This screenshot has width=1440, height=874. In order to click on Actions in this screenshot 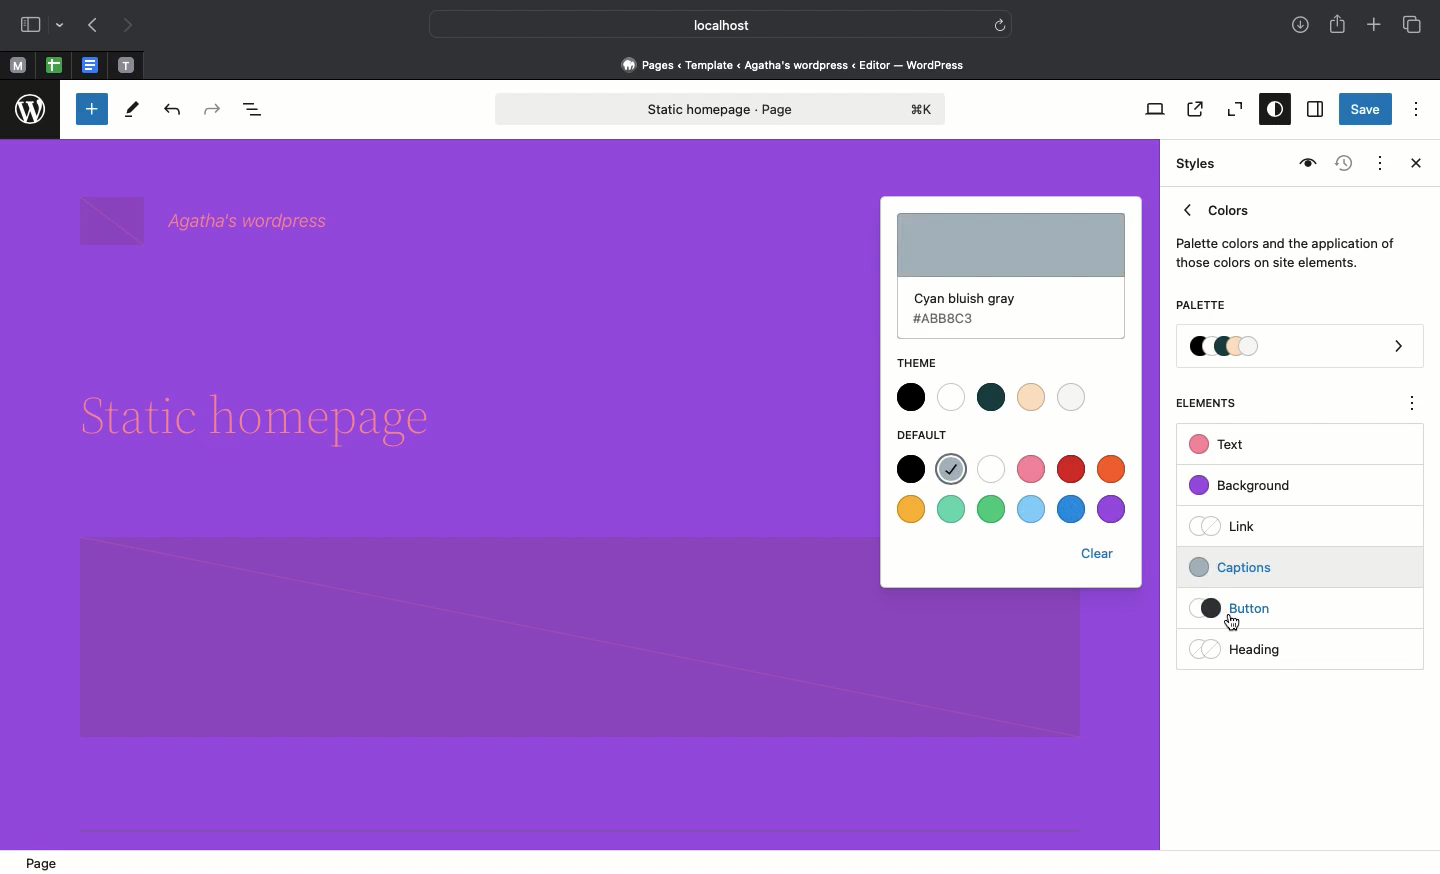, I will do `click(1378, 161)`.